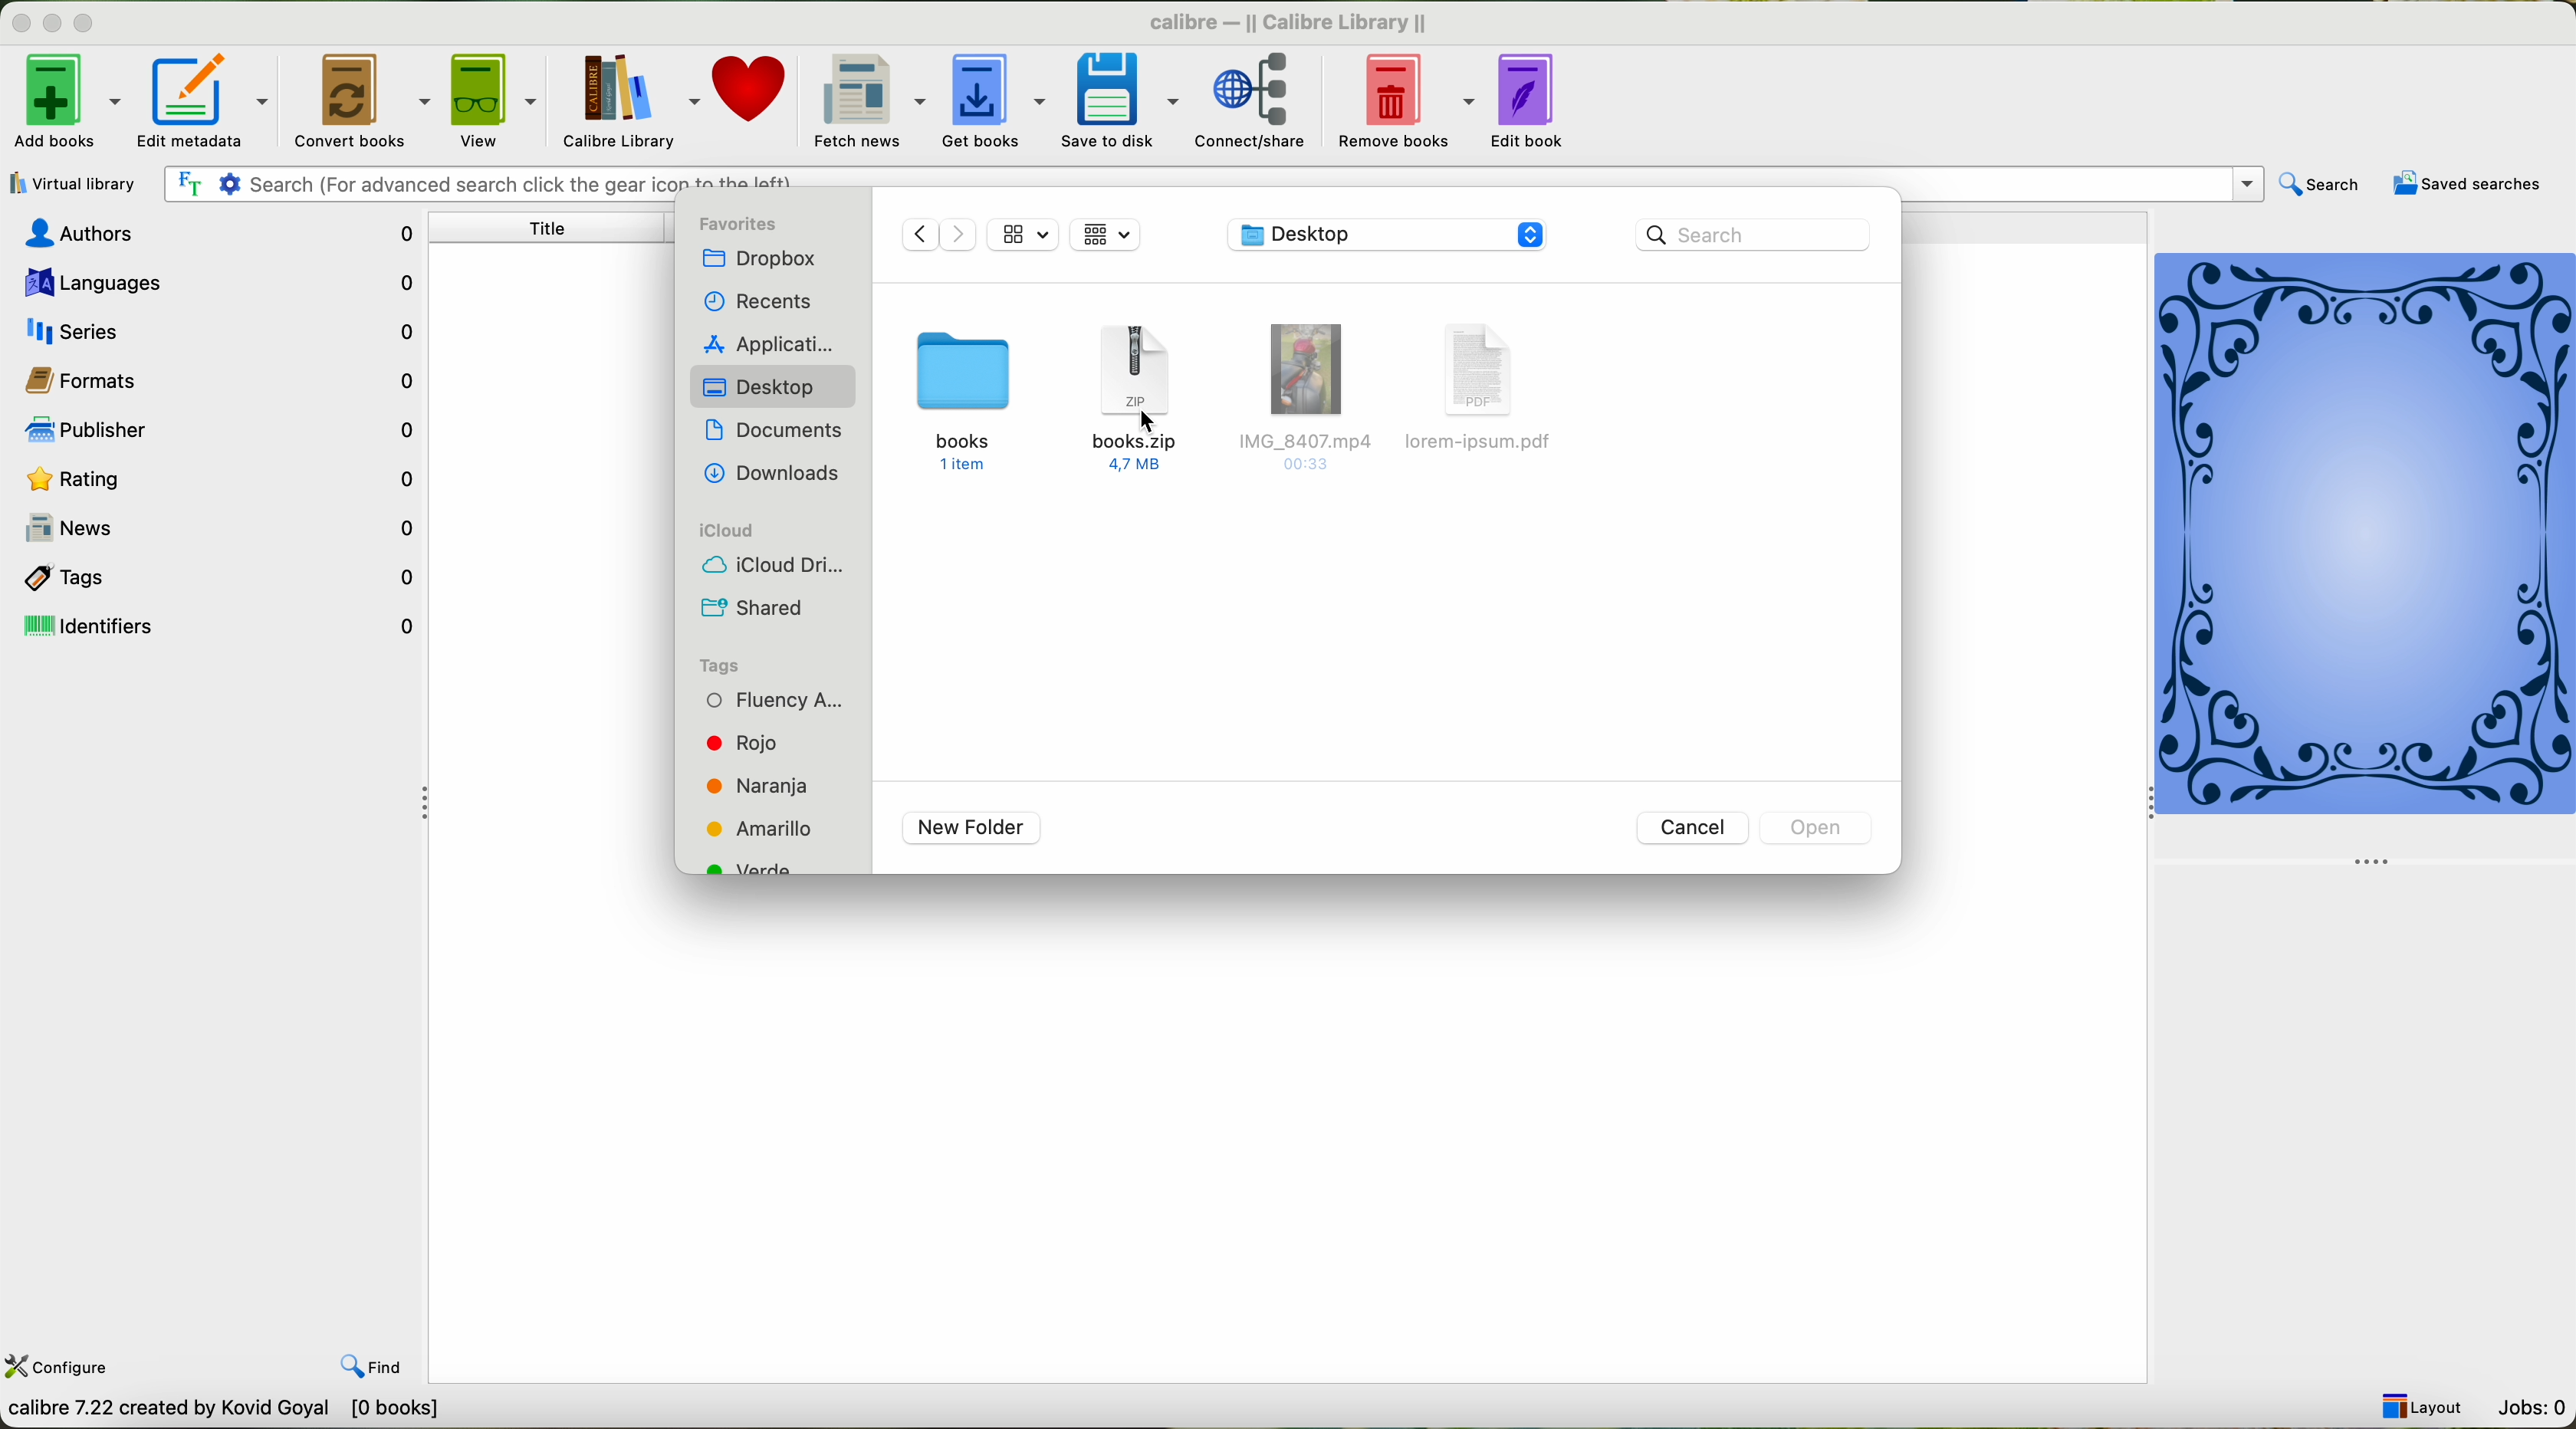 The height and width of the screenshot is (1429, 2576). I want to click on convert books, so click(357, 102).